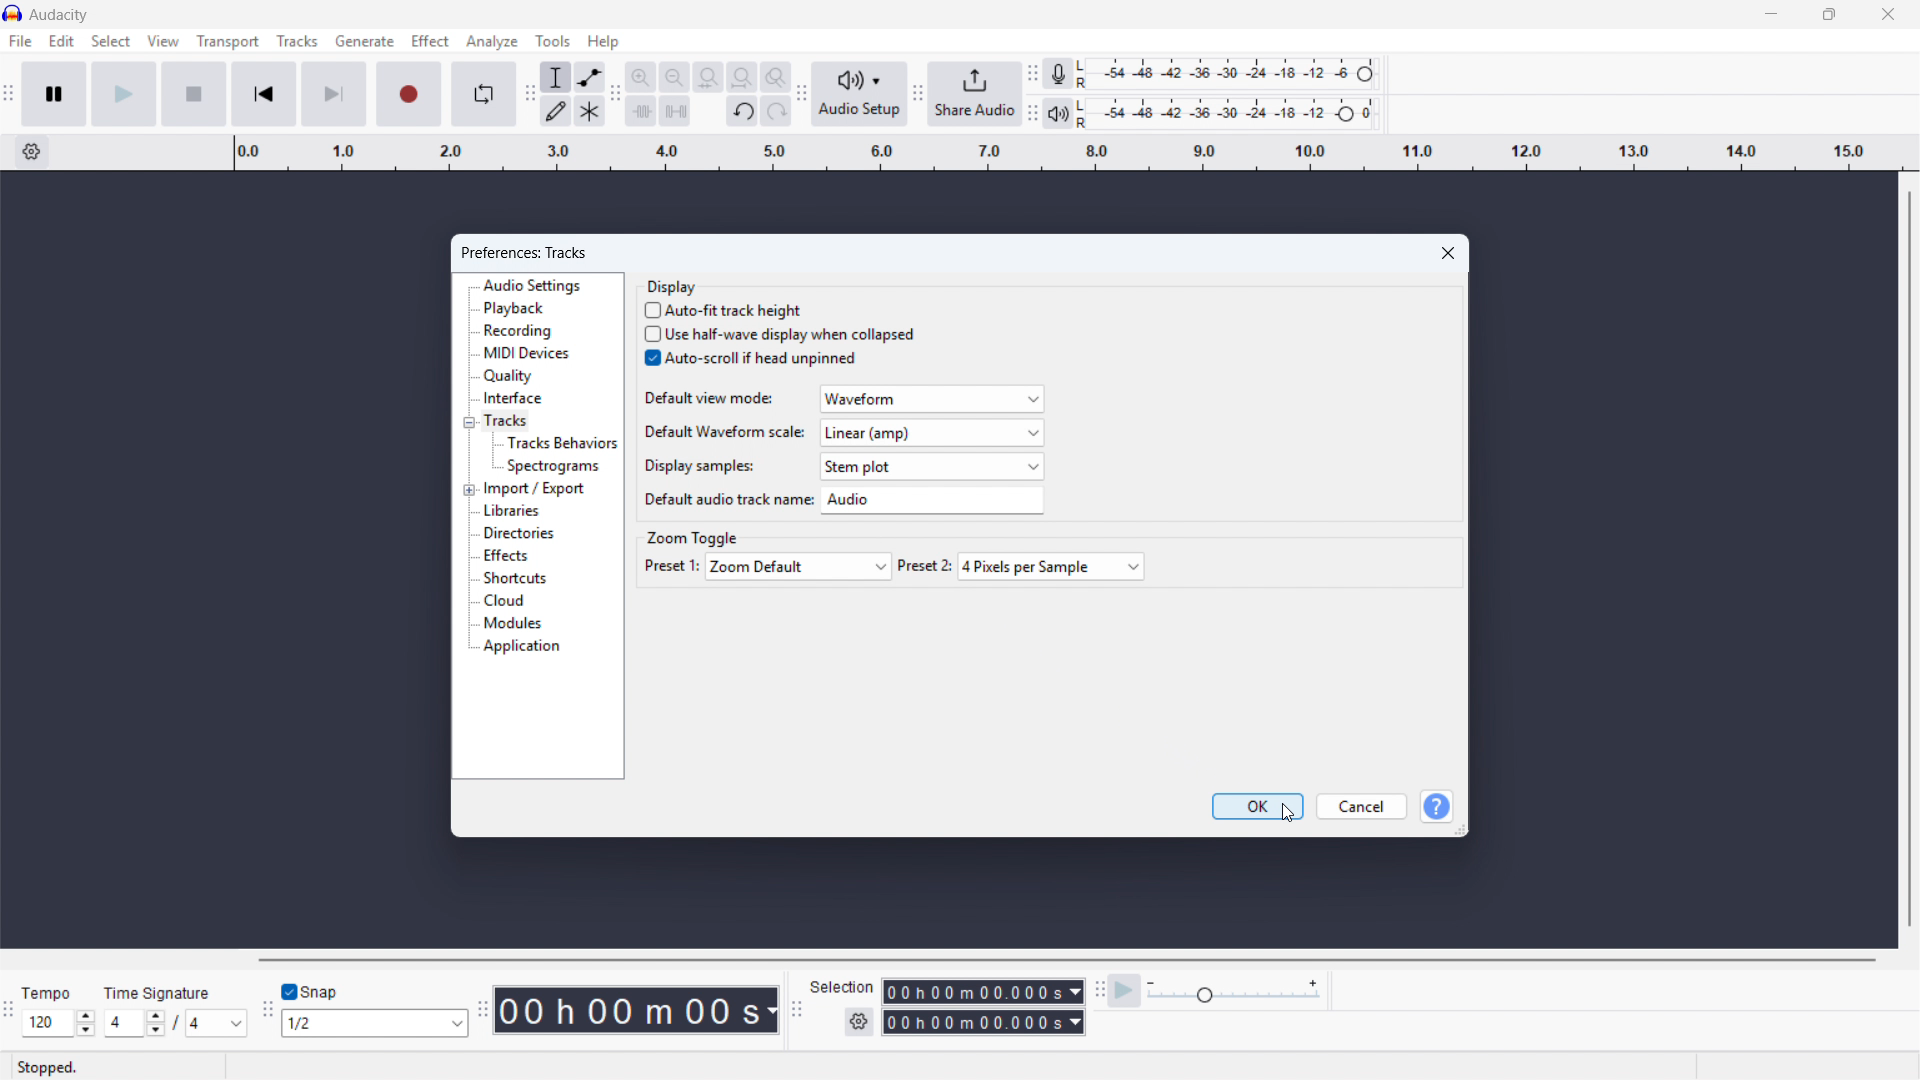 The image size is (1920, 1080). Describe the element at coordinates (407, 93) in the screenshot. I see `record` at that location.